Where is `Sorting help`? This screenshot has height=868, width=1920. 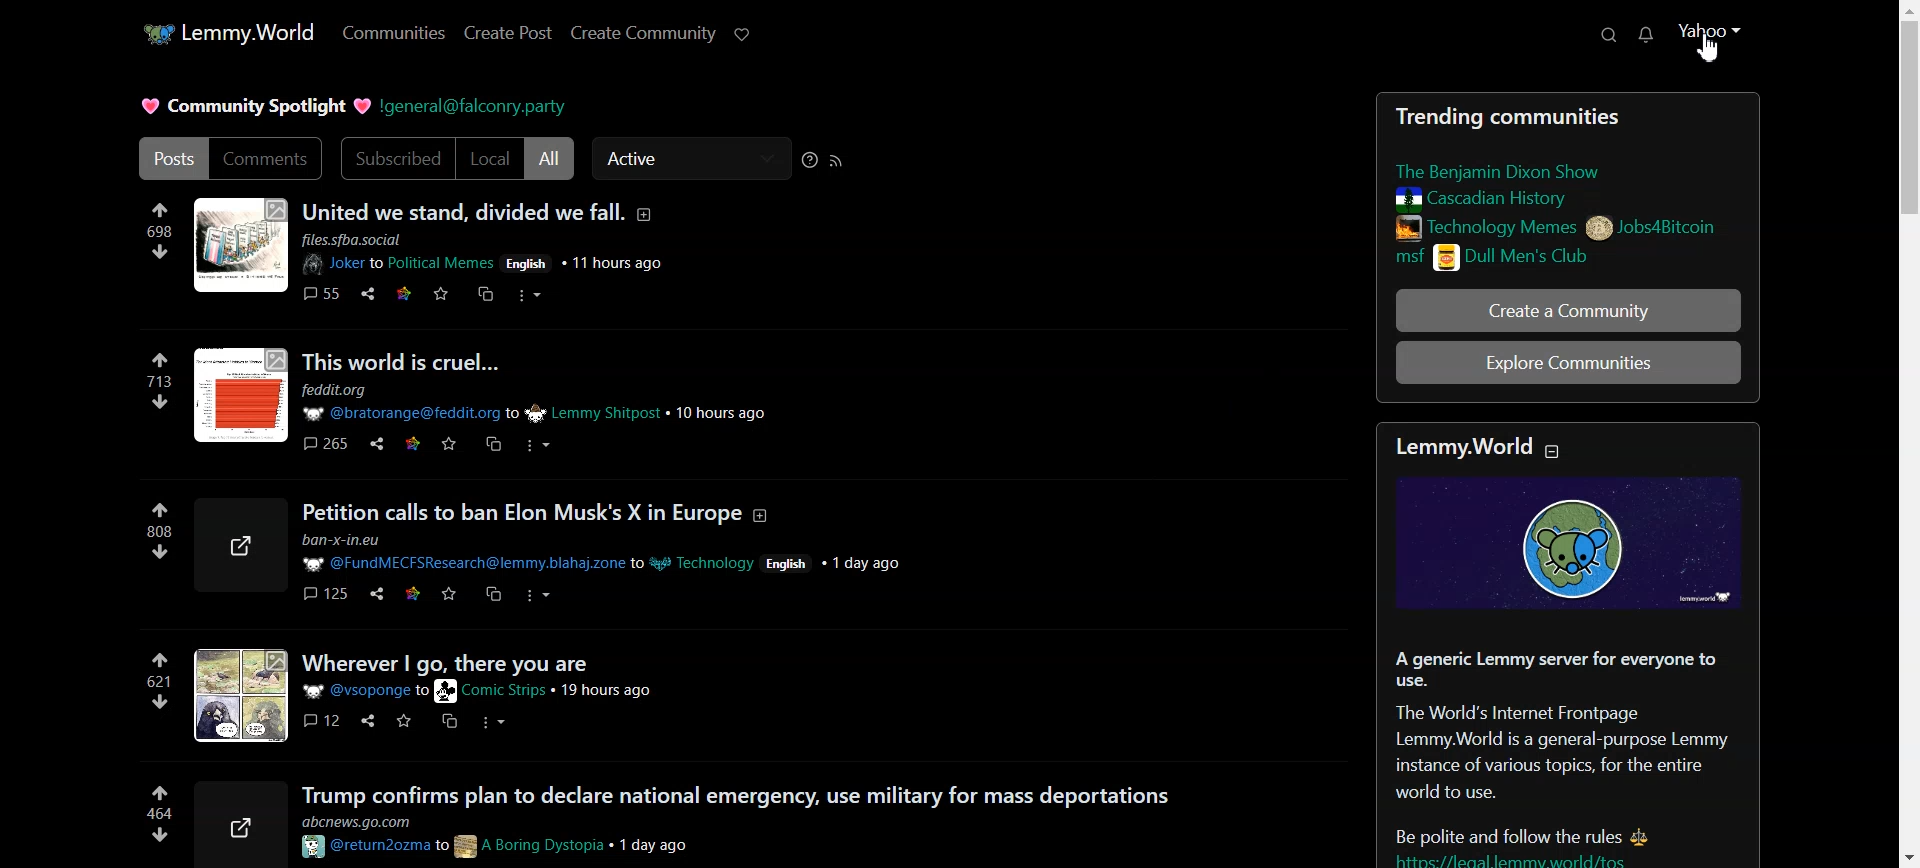
Sorting help is located at coordinates (809, 159).